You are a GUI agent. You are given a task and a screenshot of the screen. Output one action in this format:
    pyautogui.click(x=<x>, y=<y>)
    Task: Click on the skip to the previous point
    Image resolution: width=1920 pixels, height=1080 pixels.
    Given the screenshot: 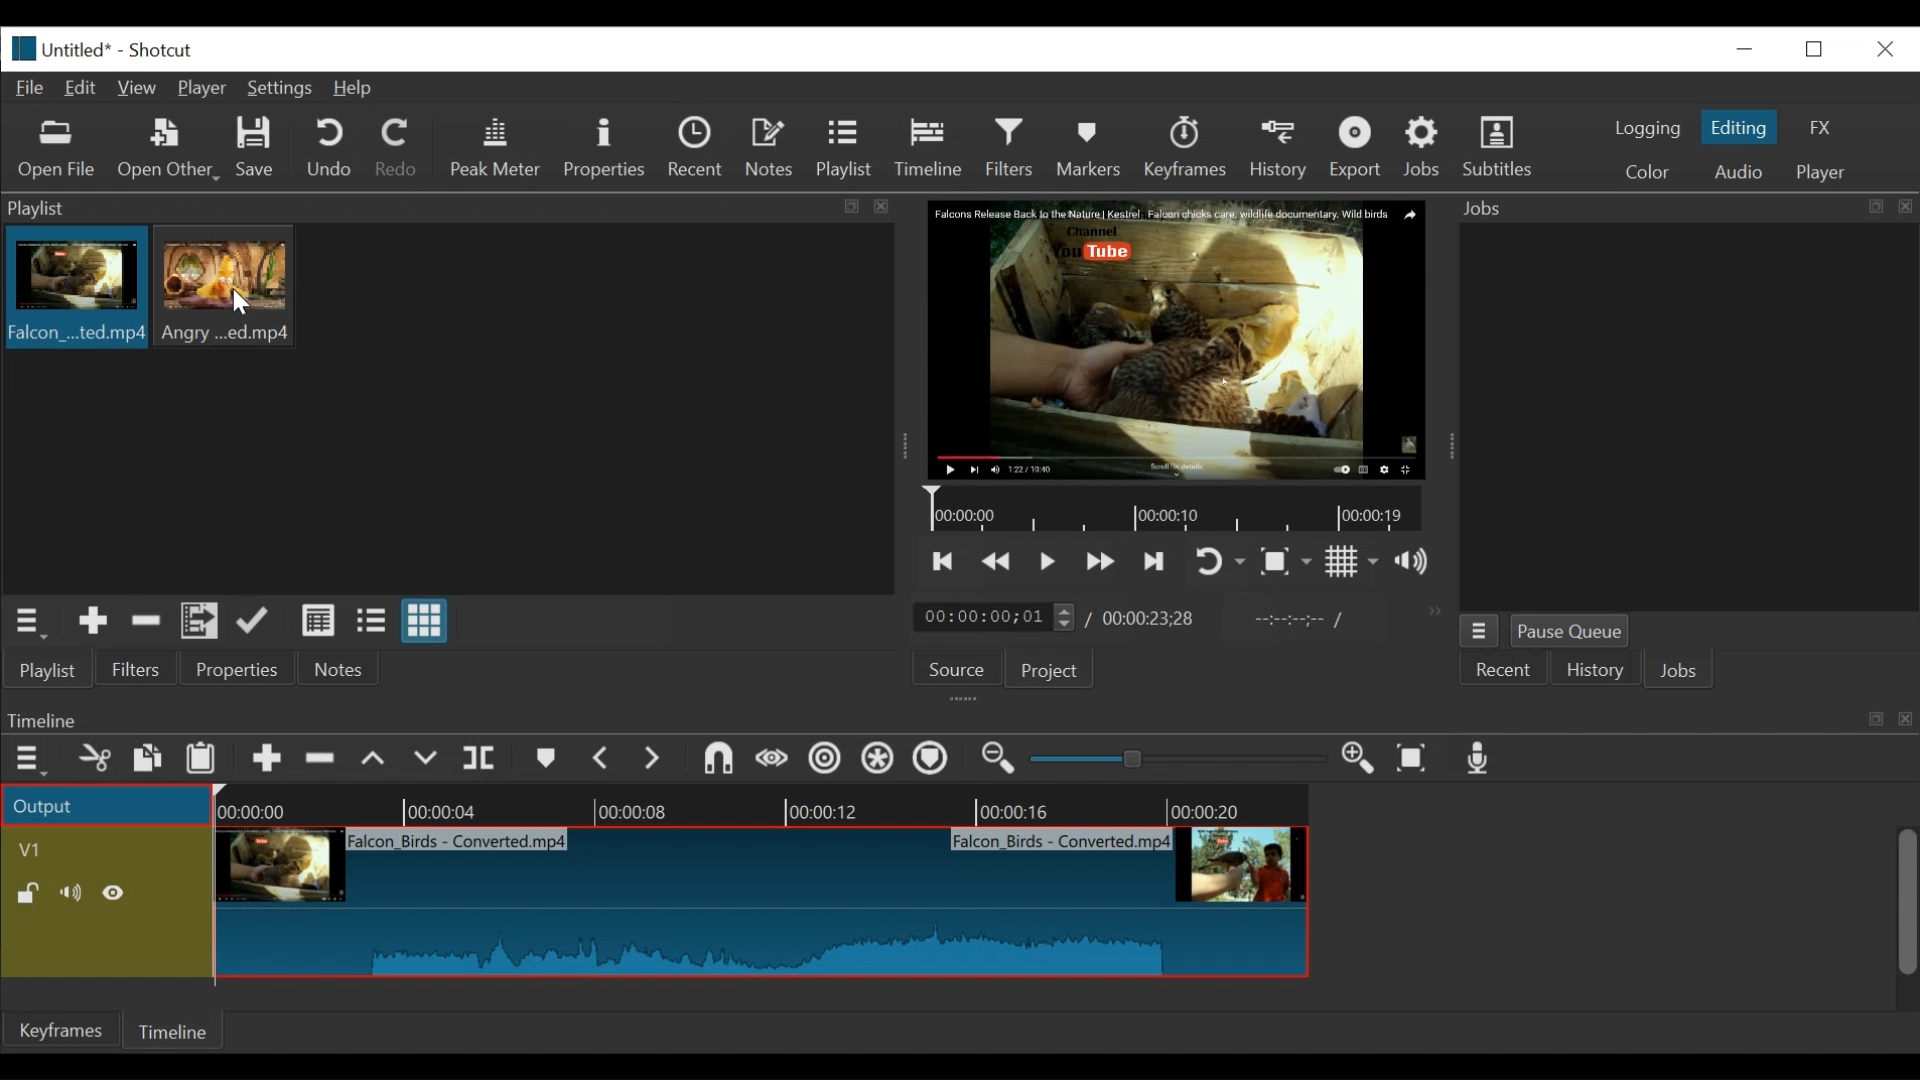 What is the action you would take?
    pyautogui.click(x=943, y=562)
    